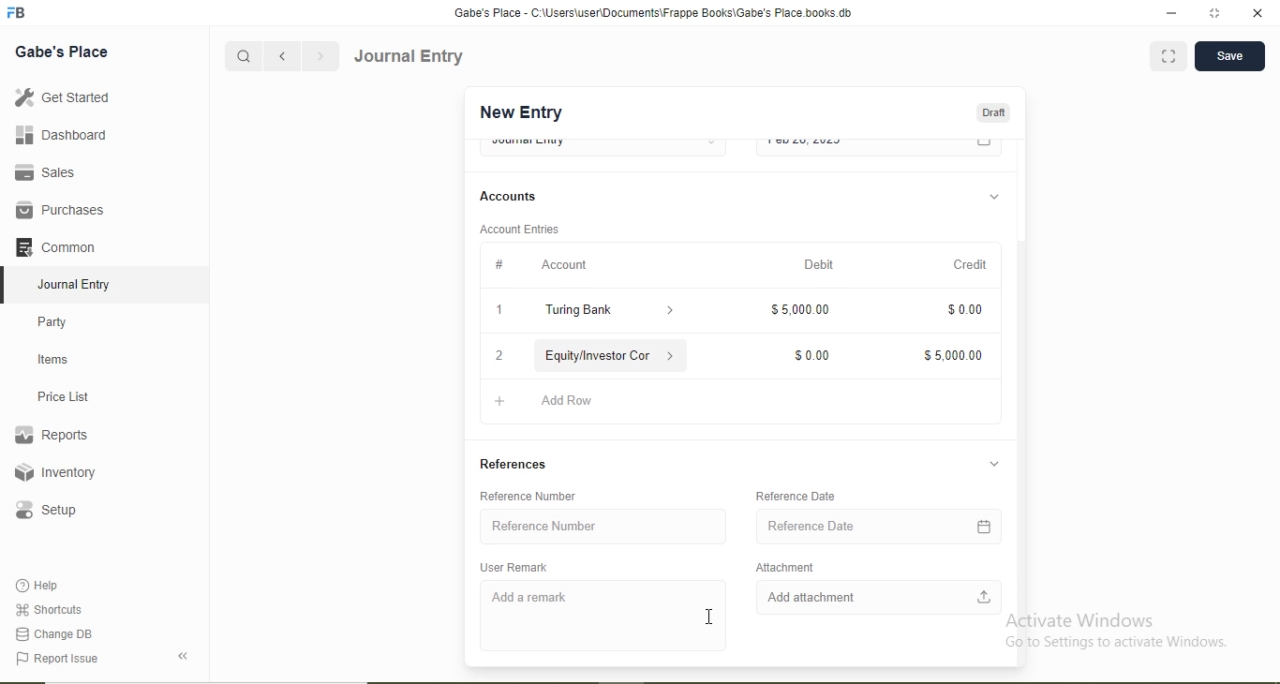 The image size is (1280, 684). I want to click on #, so click(499, 266).